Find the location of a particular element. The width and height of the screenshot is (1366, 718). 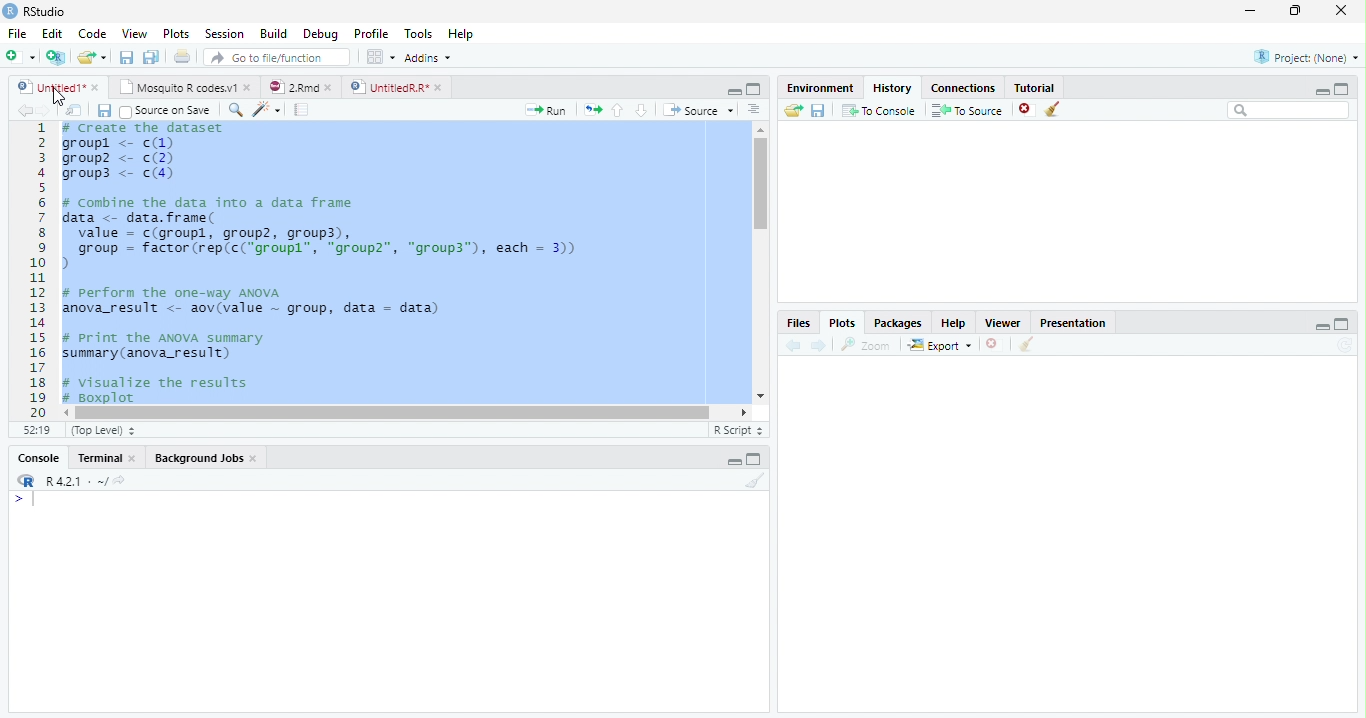

Cursor is located at coordinates (56, 97).